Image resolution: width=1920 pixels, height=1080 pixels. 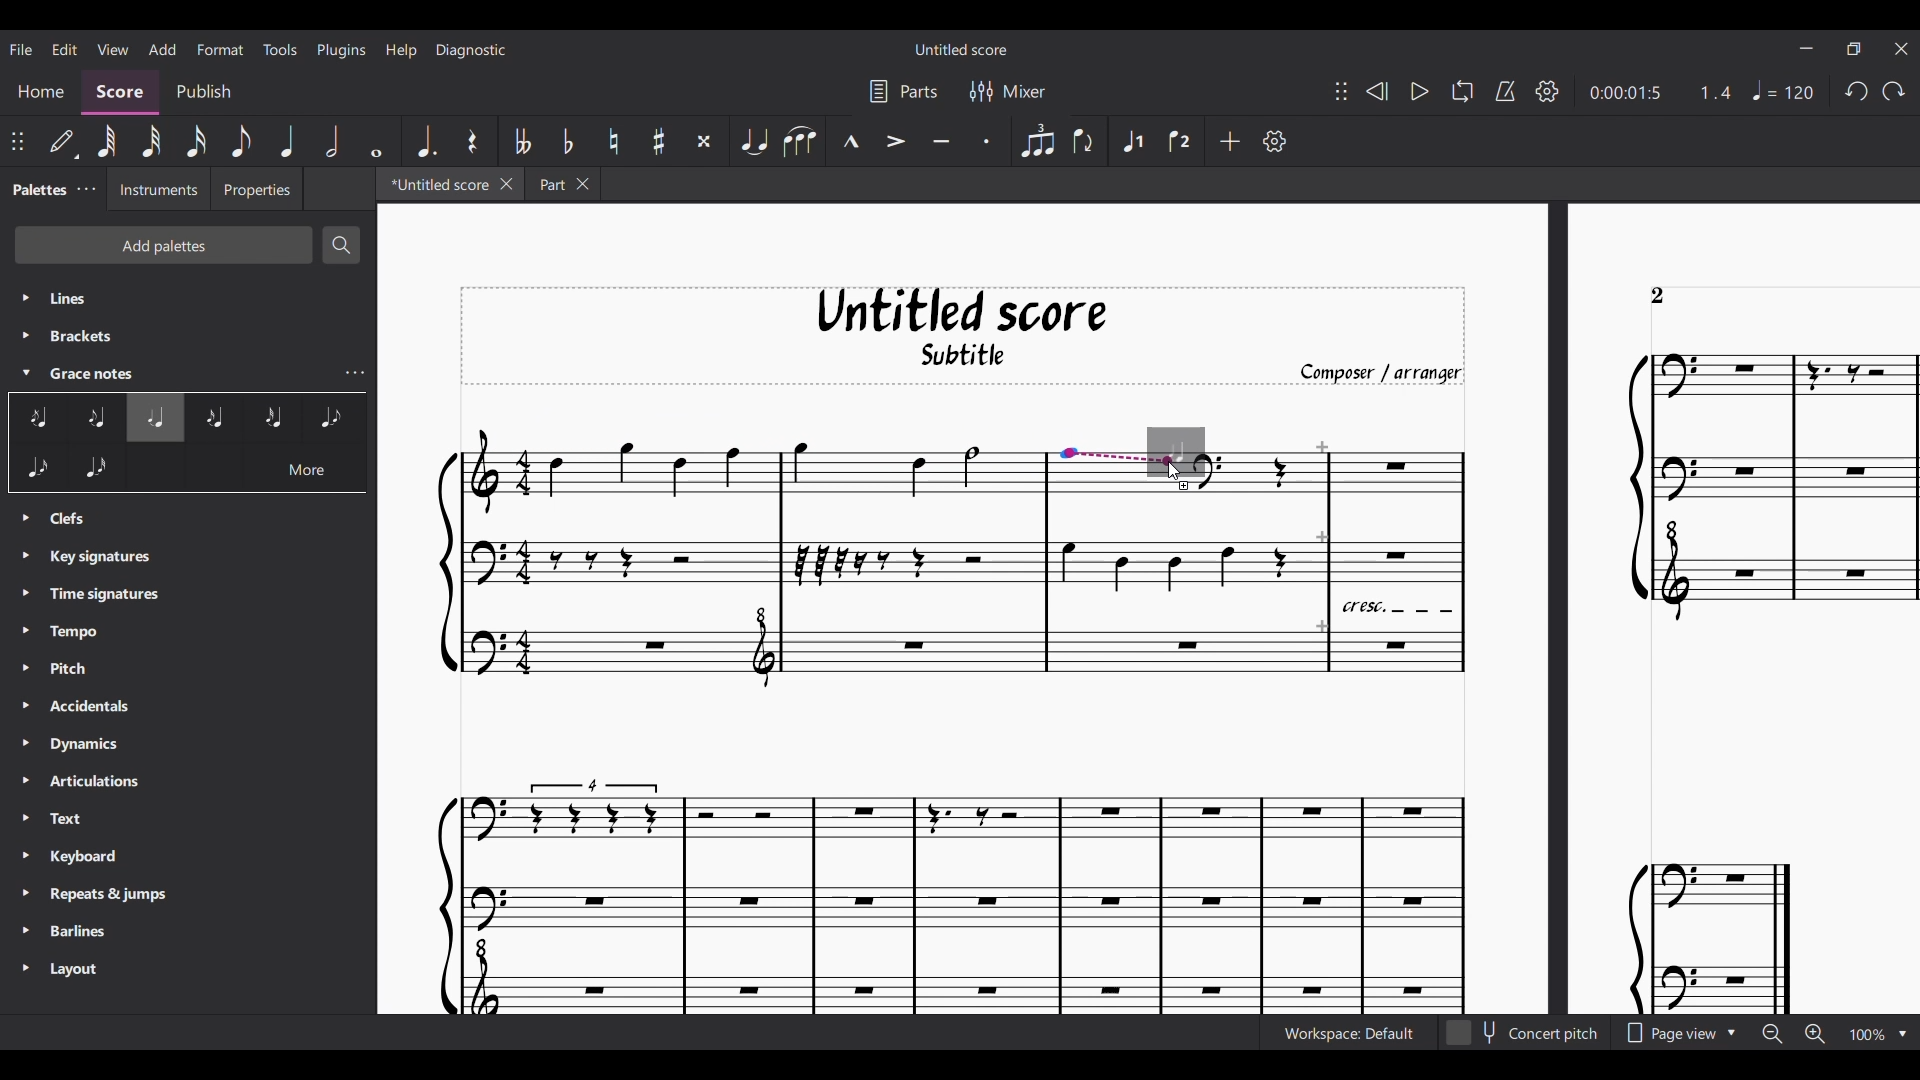 What do you see at coordinates (119, 93) in the screenshot?
I see `Score, current section highlighted` at bounding box center [119, 93].